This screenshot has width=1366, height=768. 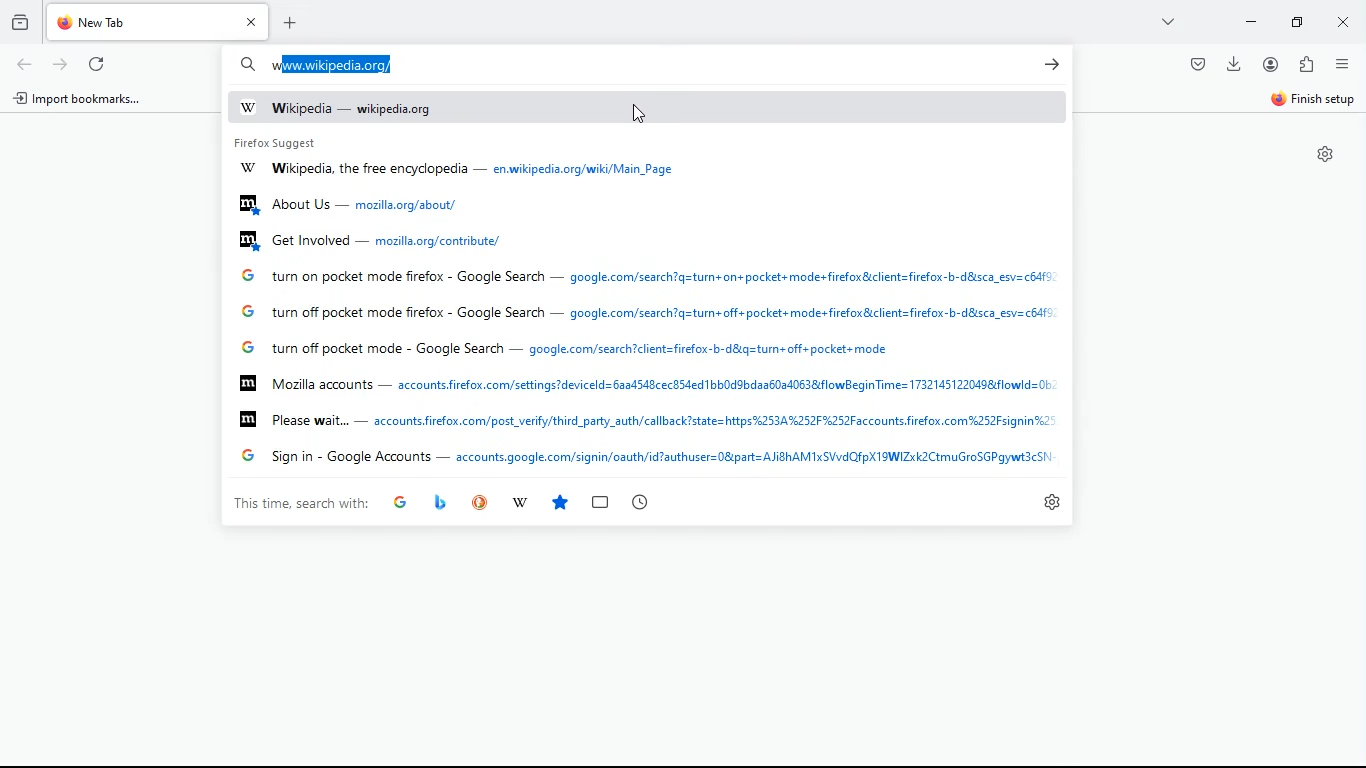 I want to click on firefox suggestions, so click(x=374, y=238).